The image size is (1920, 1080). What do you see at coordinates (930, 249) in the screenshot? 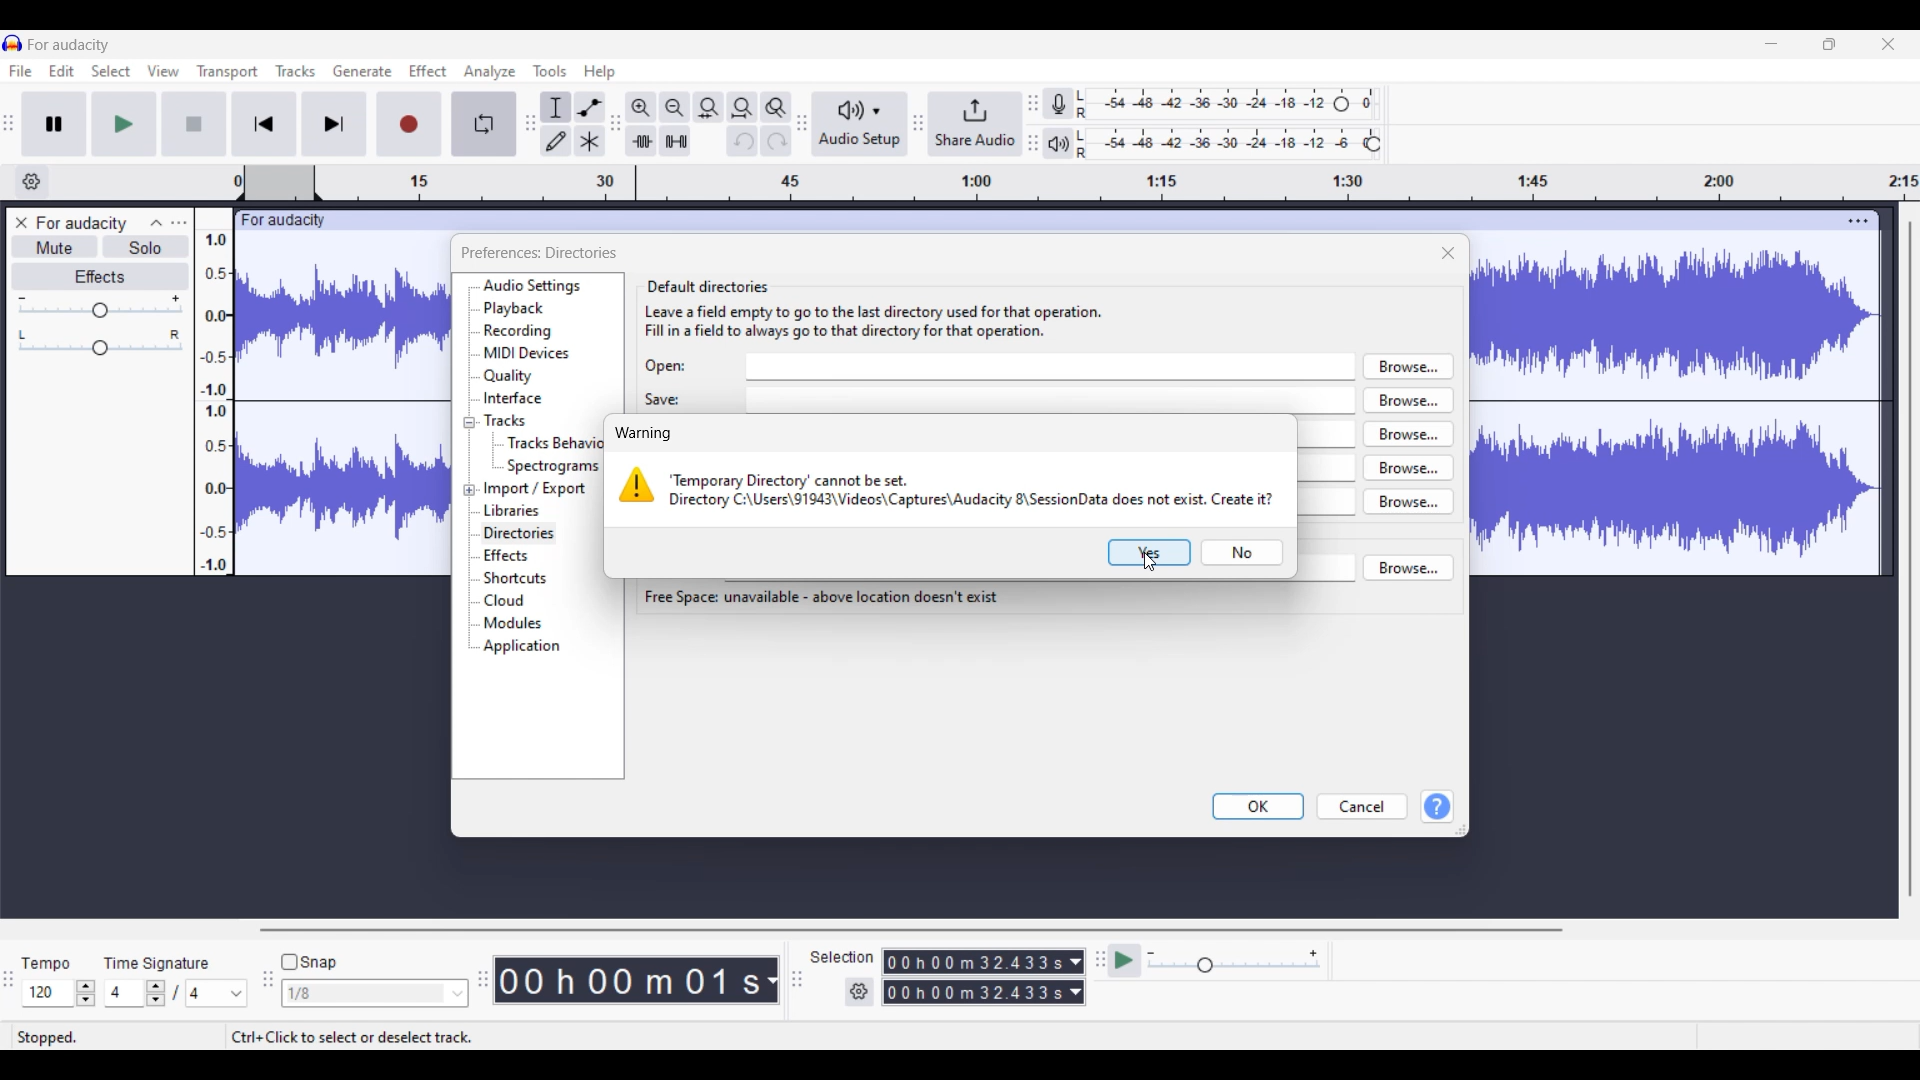
I see `default directories` at bounding box center [930, 249].